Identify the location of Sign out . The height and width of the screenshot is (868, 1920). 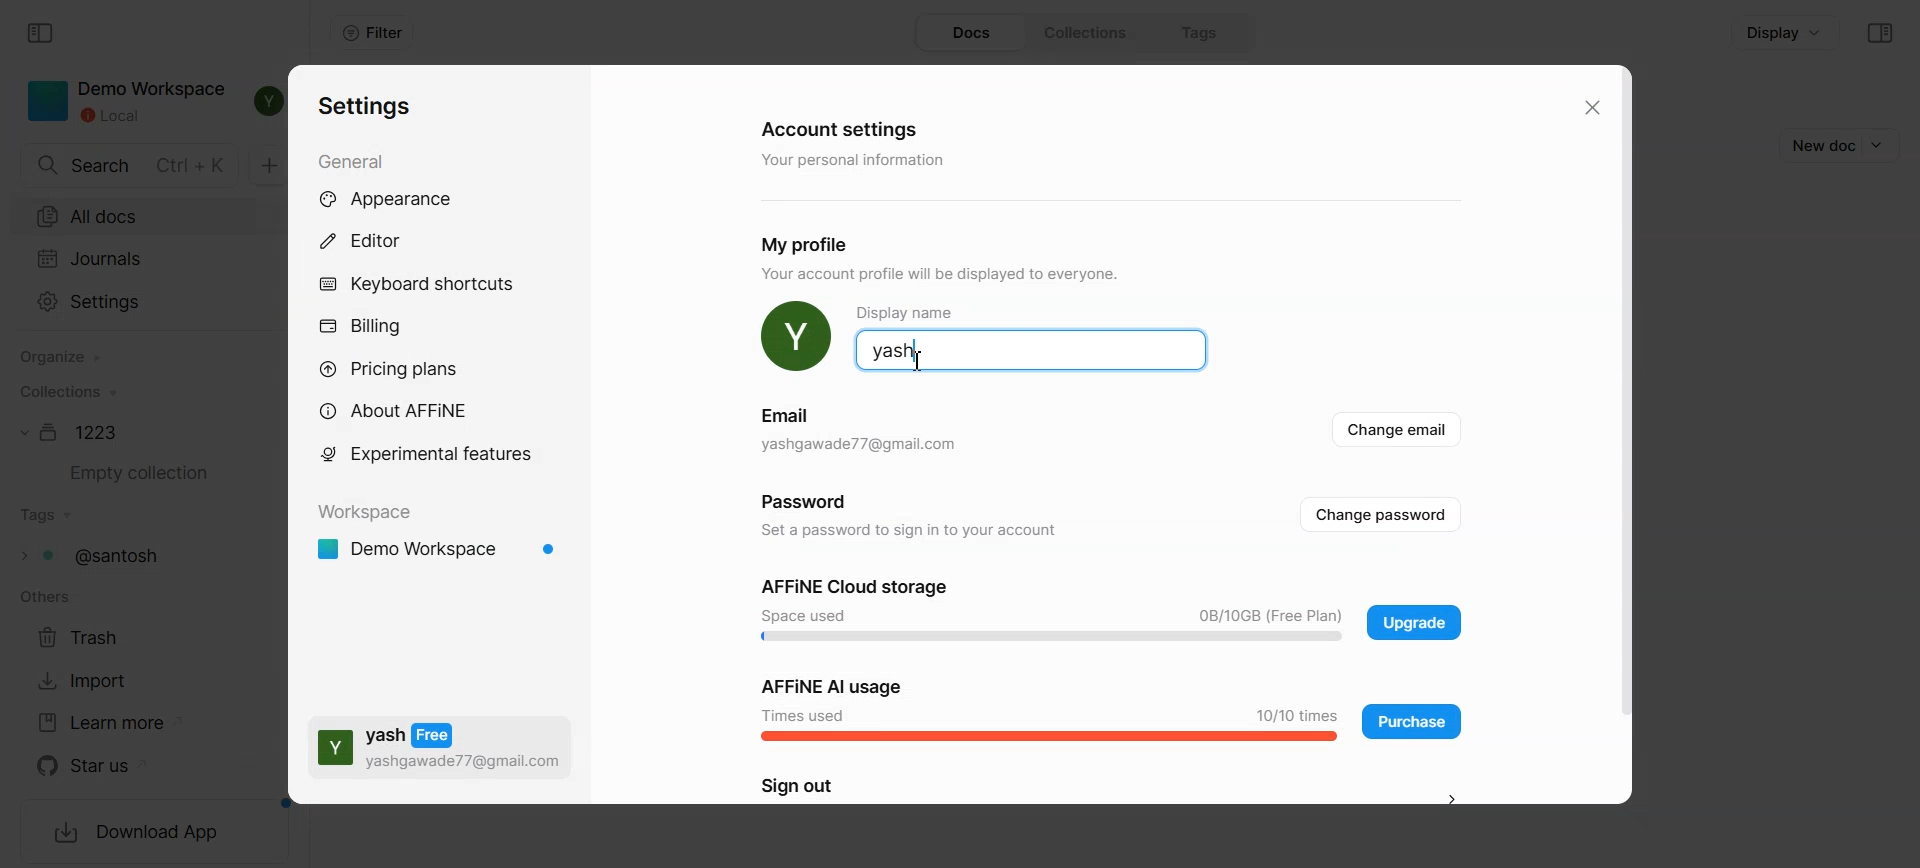
(1115, 788).